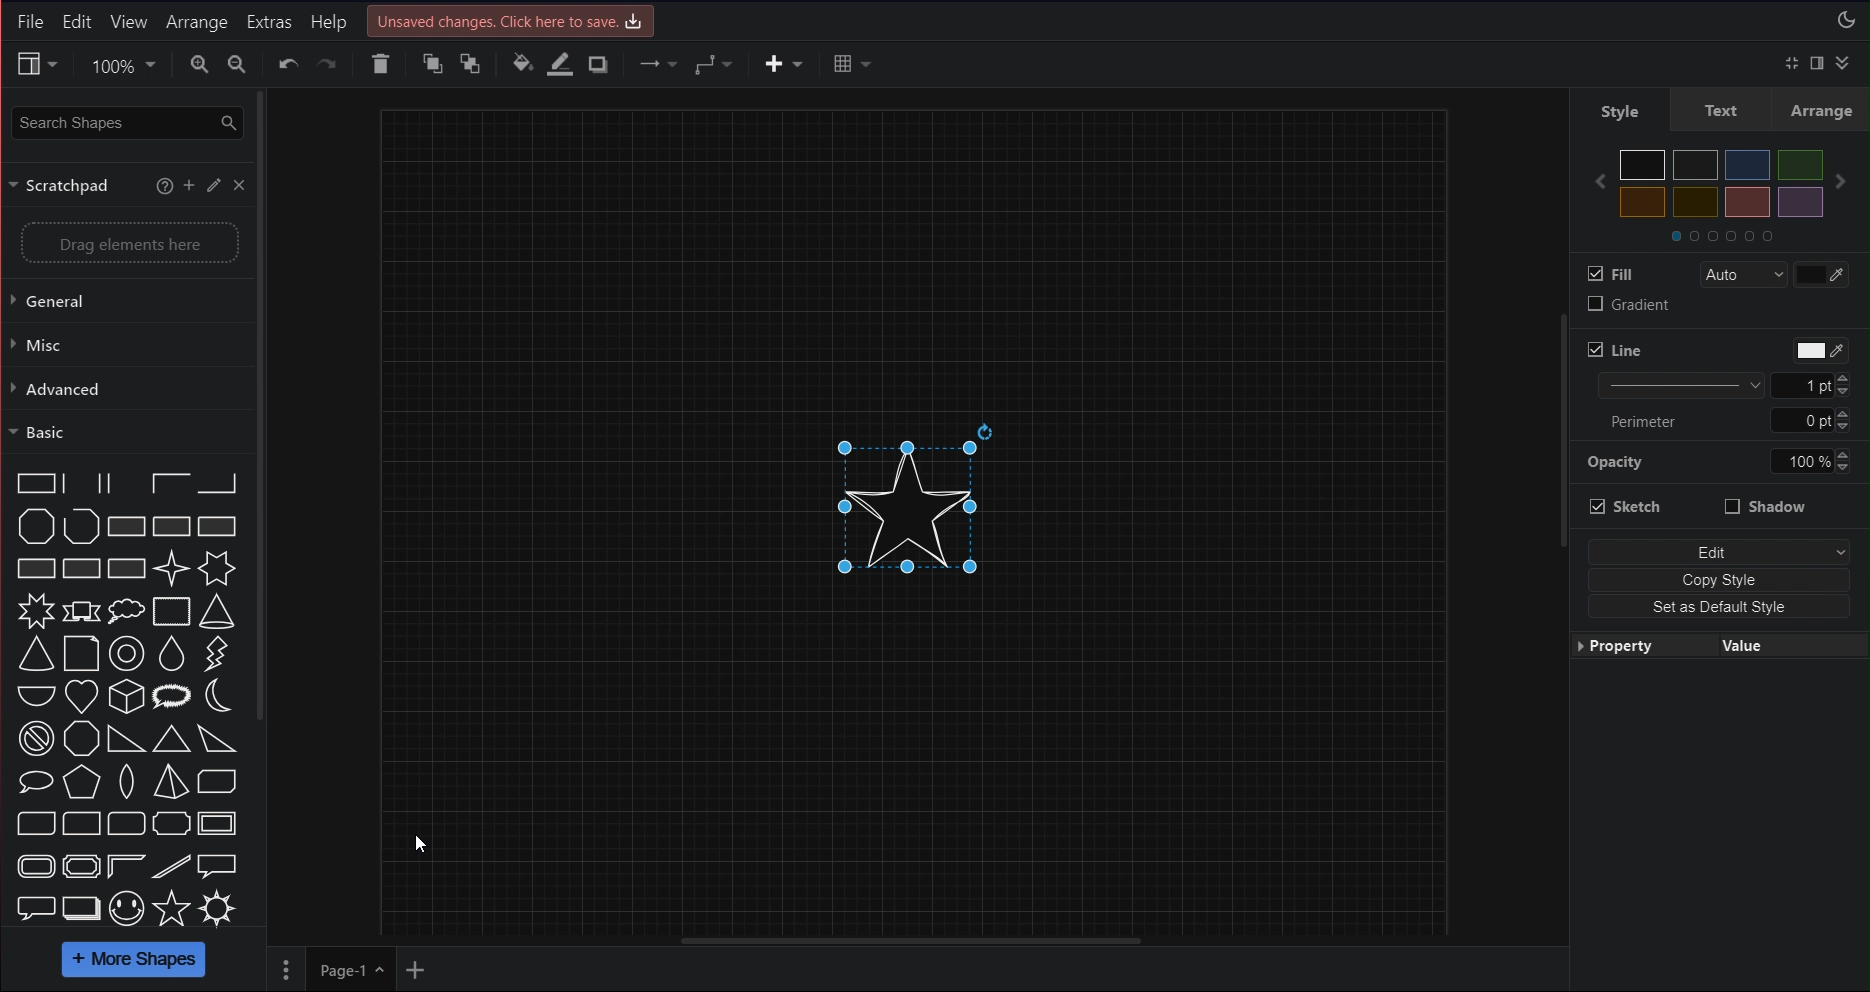 The width and height of the screenshot is (1870, 992). Describe the element at coordinates (1590, 274) in the screenshot. I see `Fill Color` at that location.